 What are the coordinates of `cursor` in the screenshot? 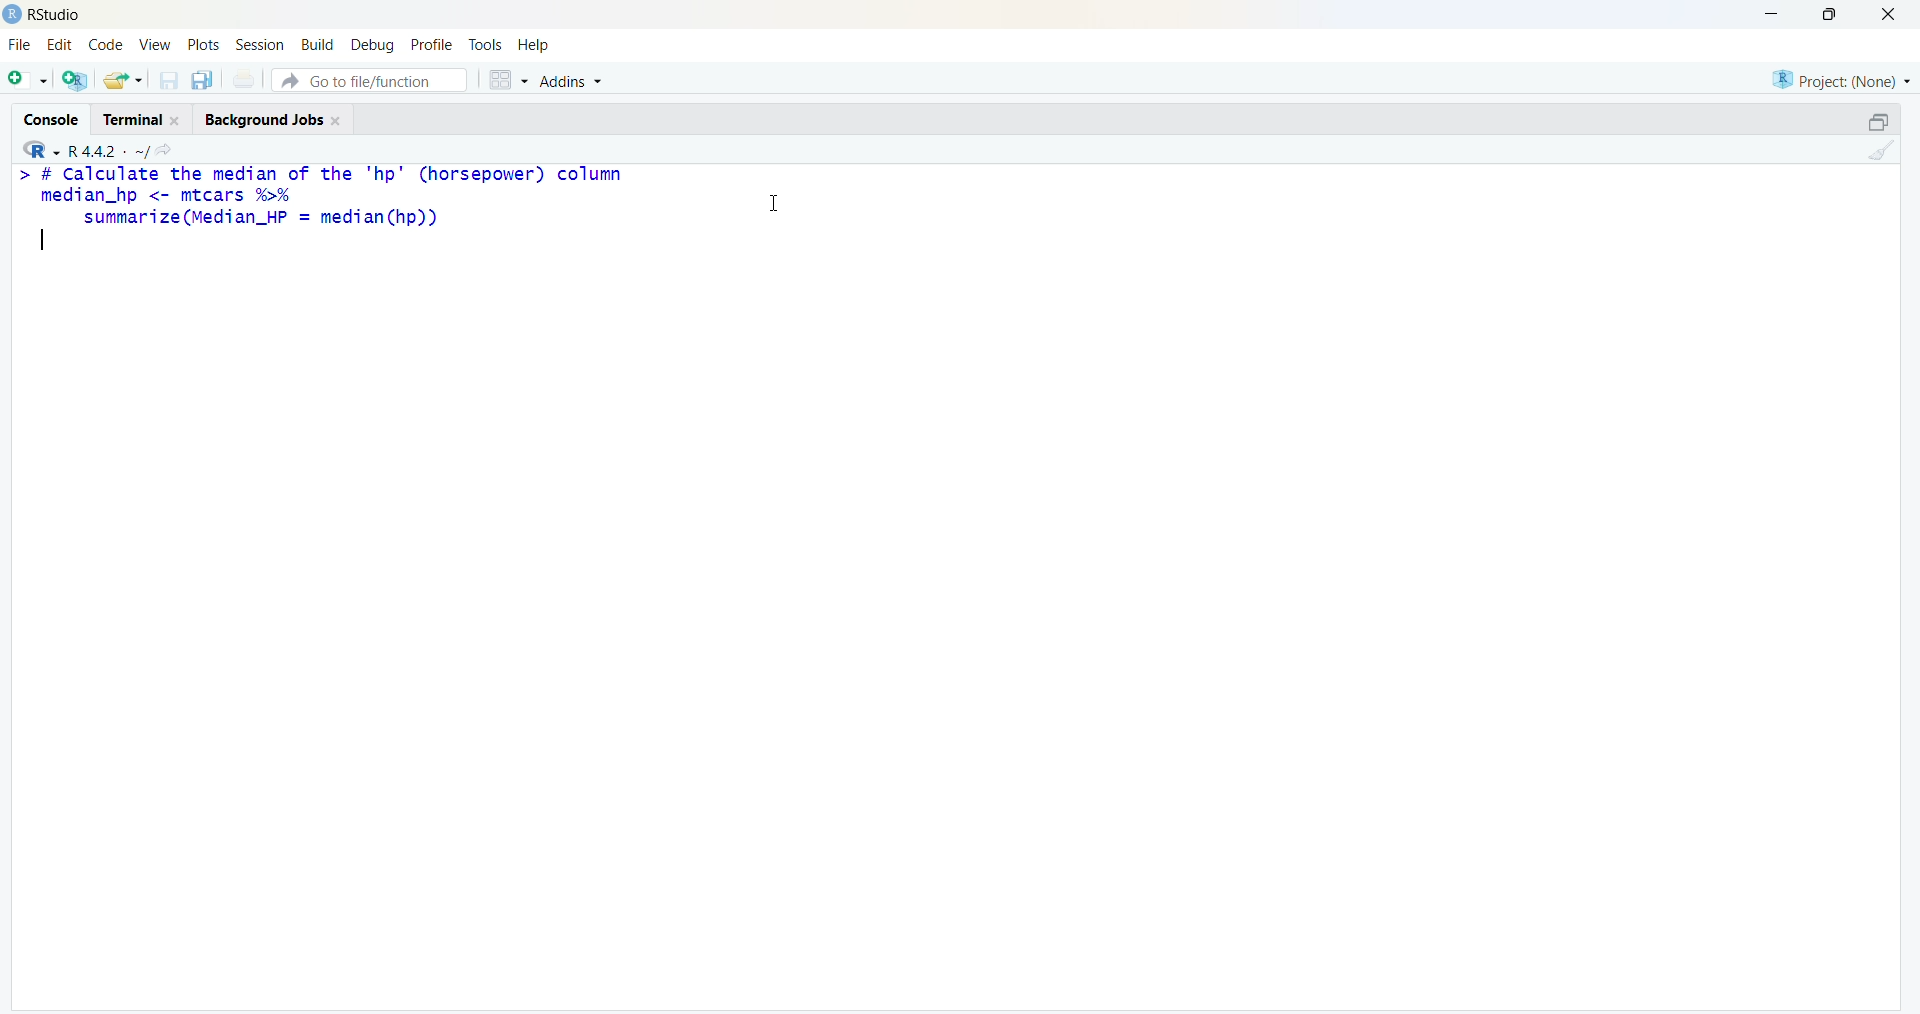 It's located at (774, 205).